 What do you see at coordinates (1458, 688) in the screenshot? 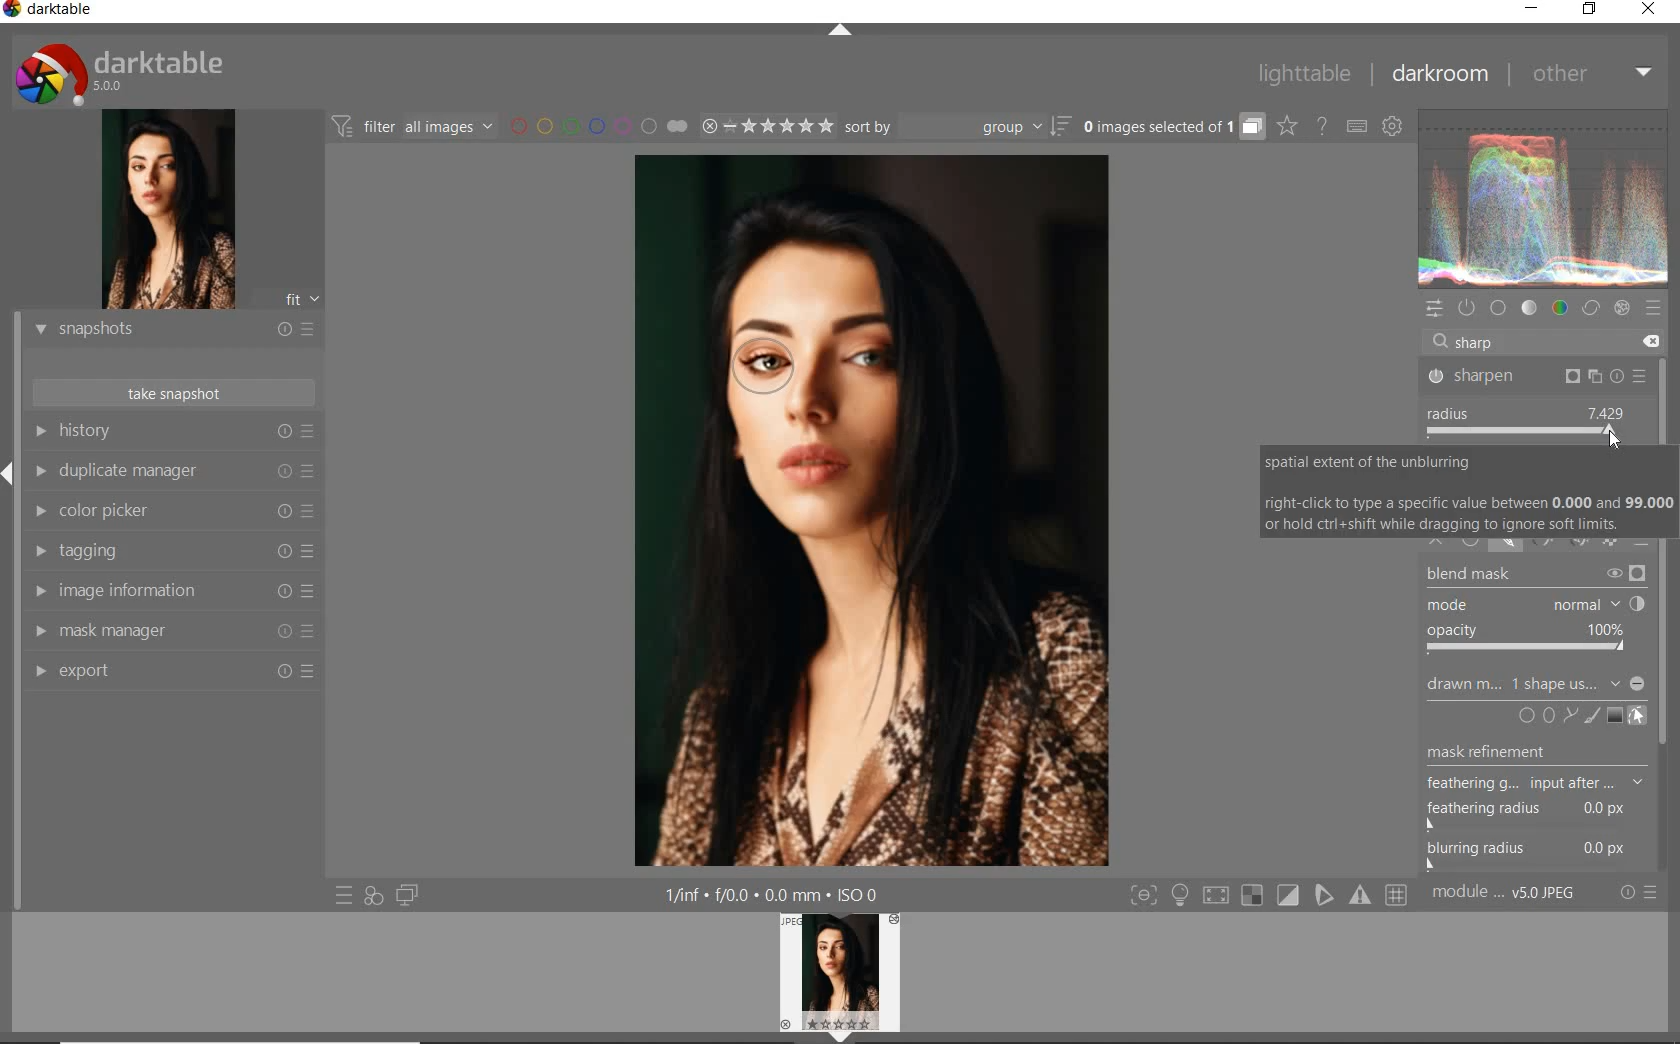
I see `drawn mask` at bounding box center [1458, 688].